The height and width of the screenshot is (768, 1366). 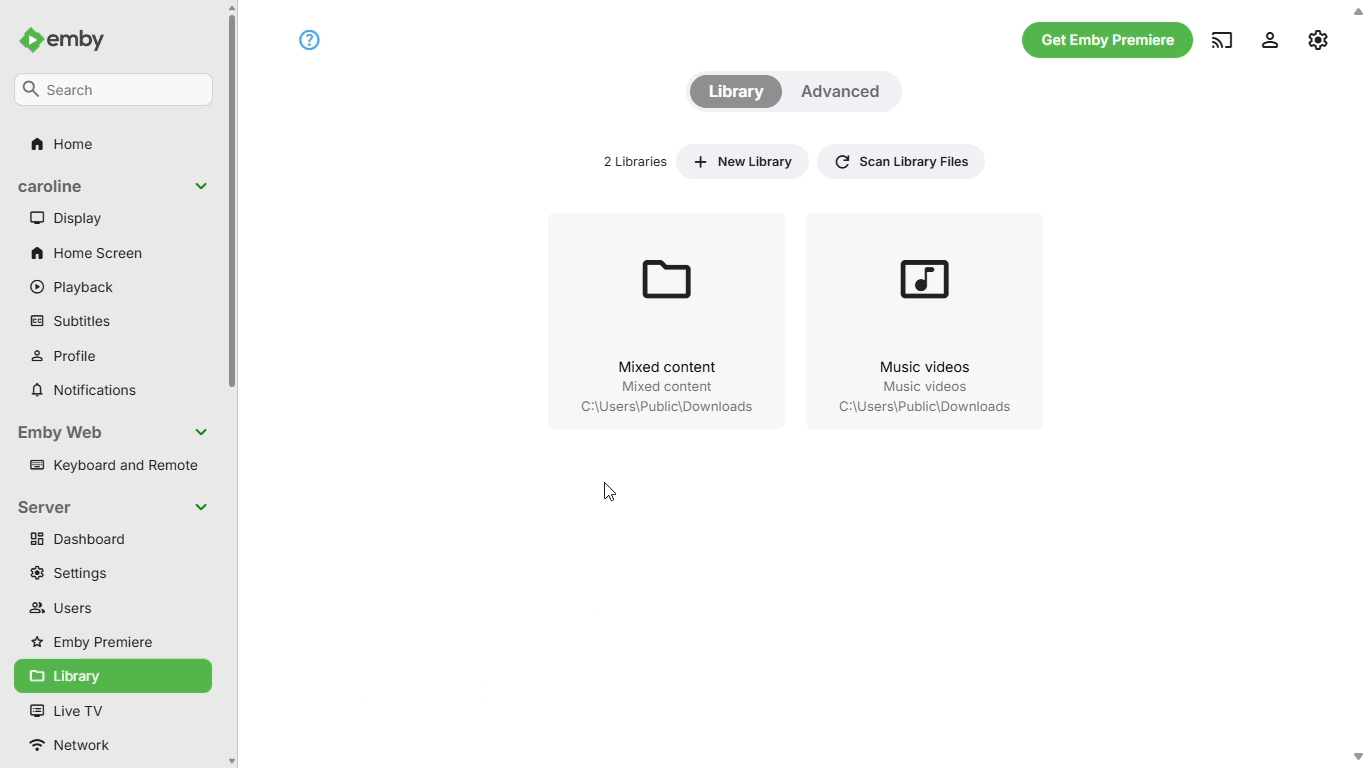 What do you see at coordinates (608, 492) in the screenshot?
I see `cursor` at bounding box center [608, 492].